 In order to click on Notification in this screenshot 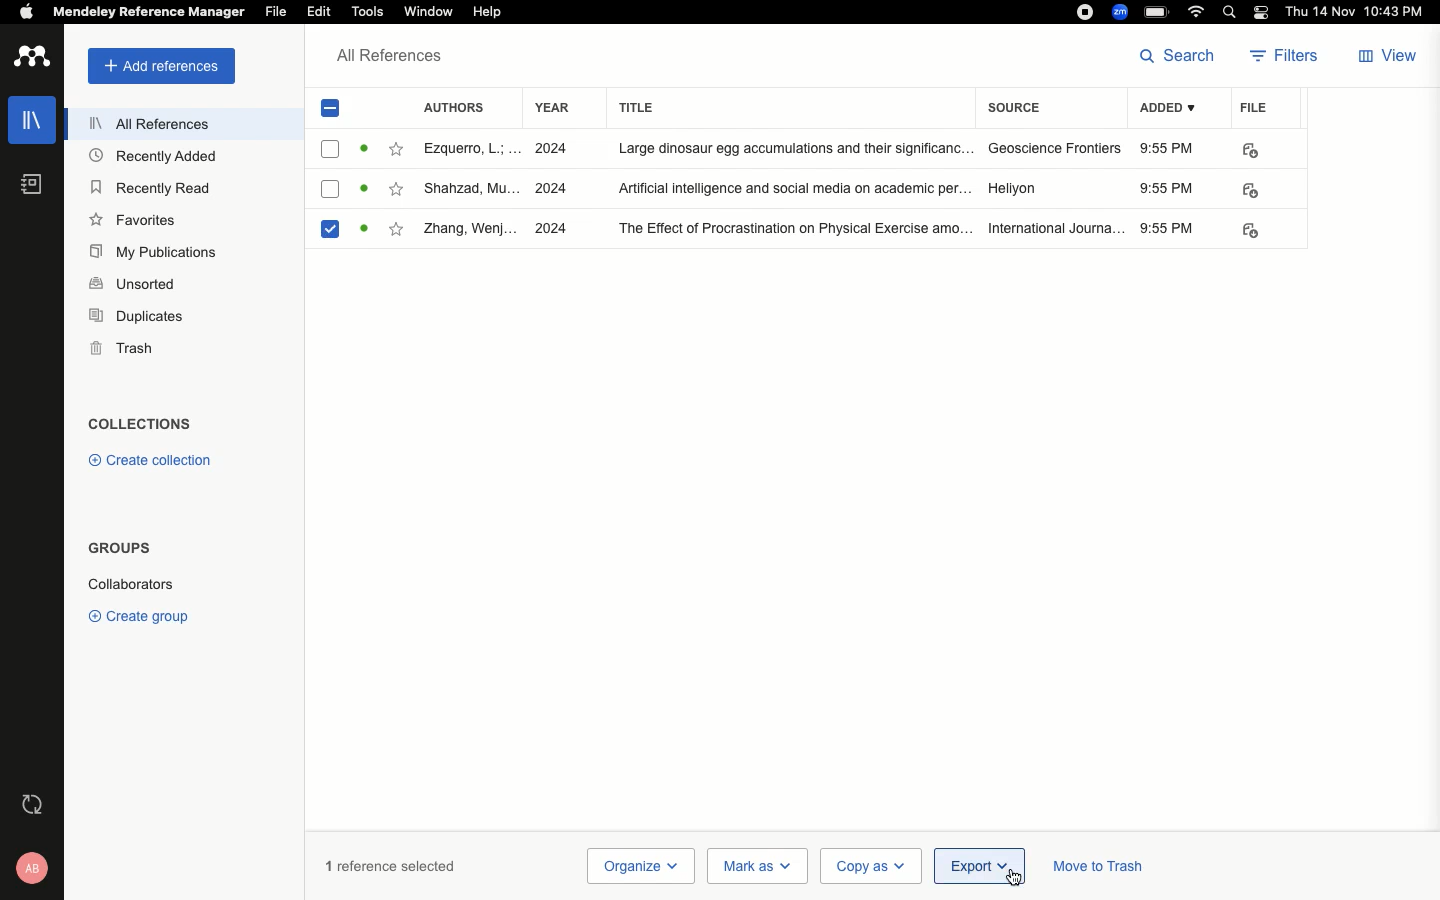, I will do `click(1264, 12)`.